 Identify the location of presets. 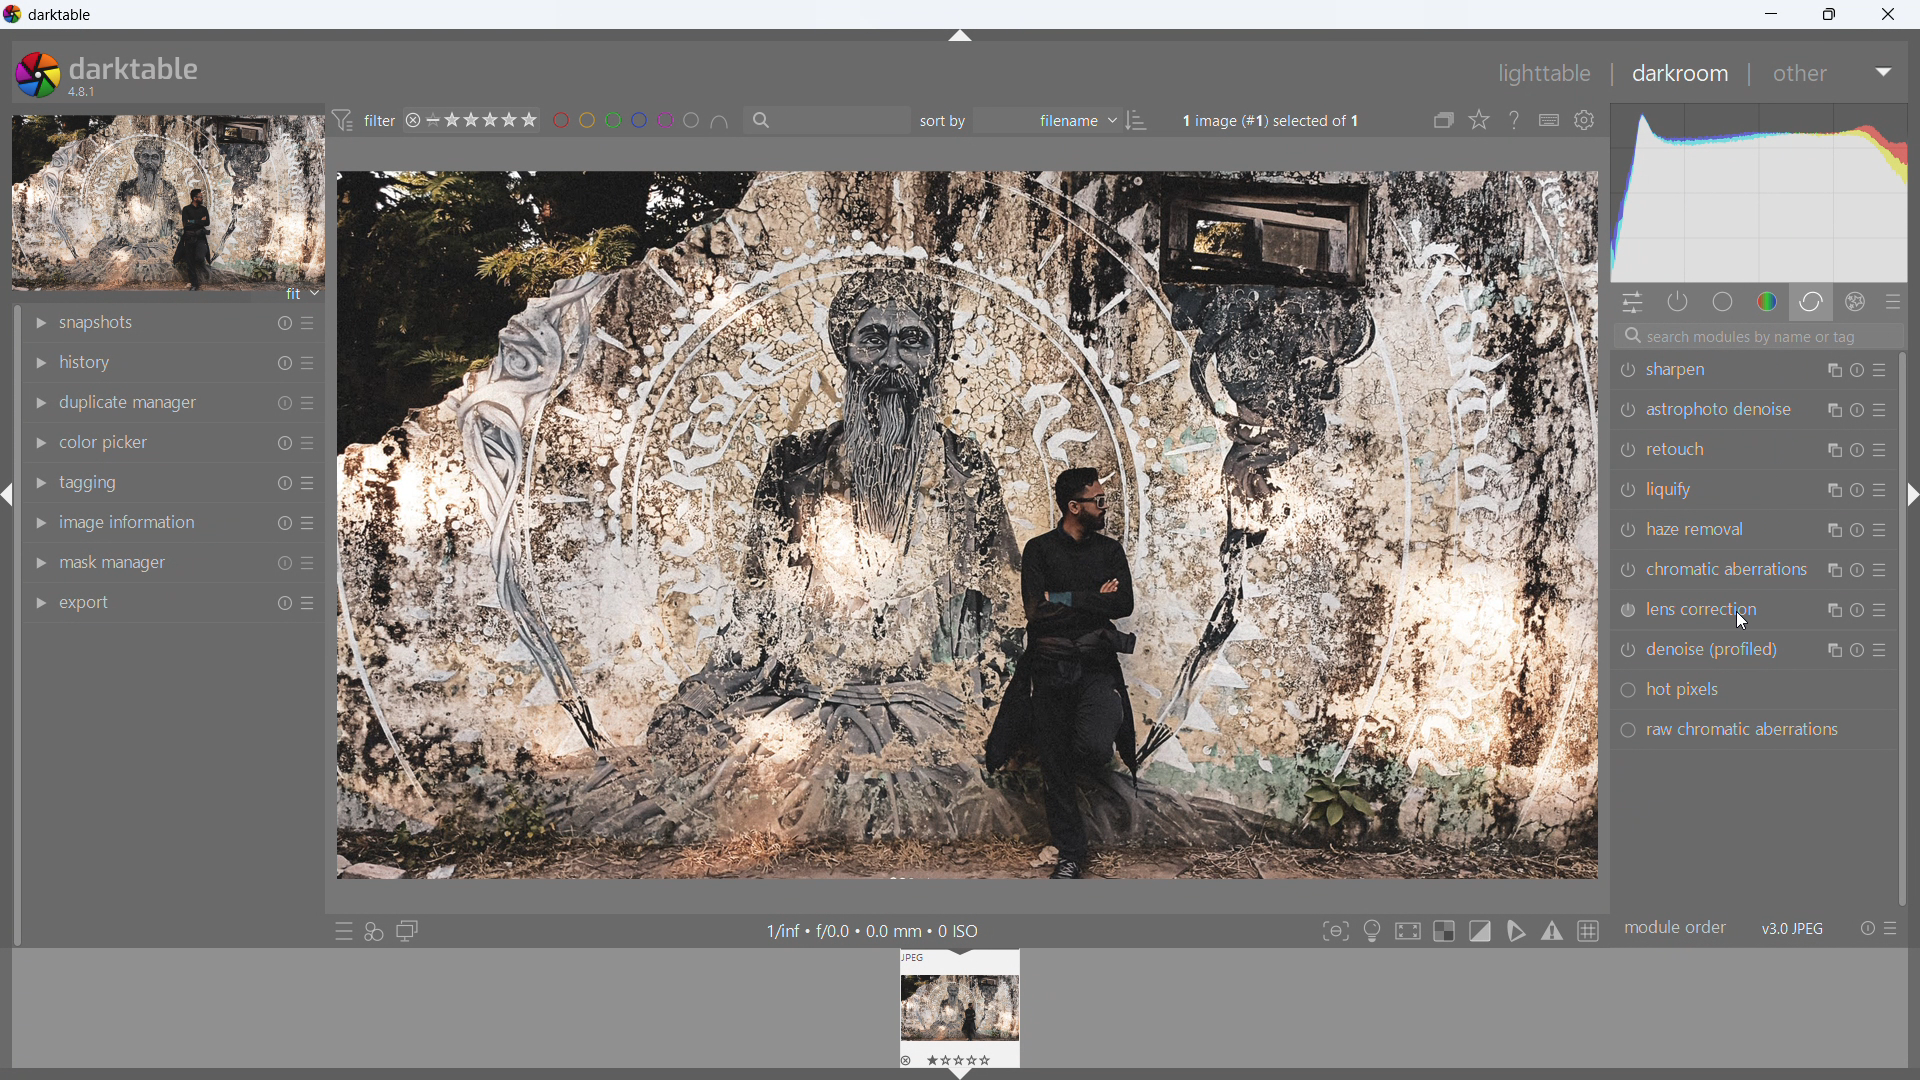
(1895, 300).